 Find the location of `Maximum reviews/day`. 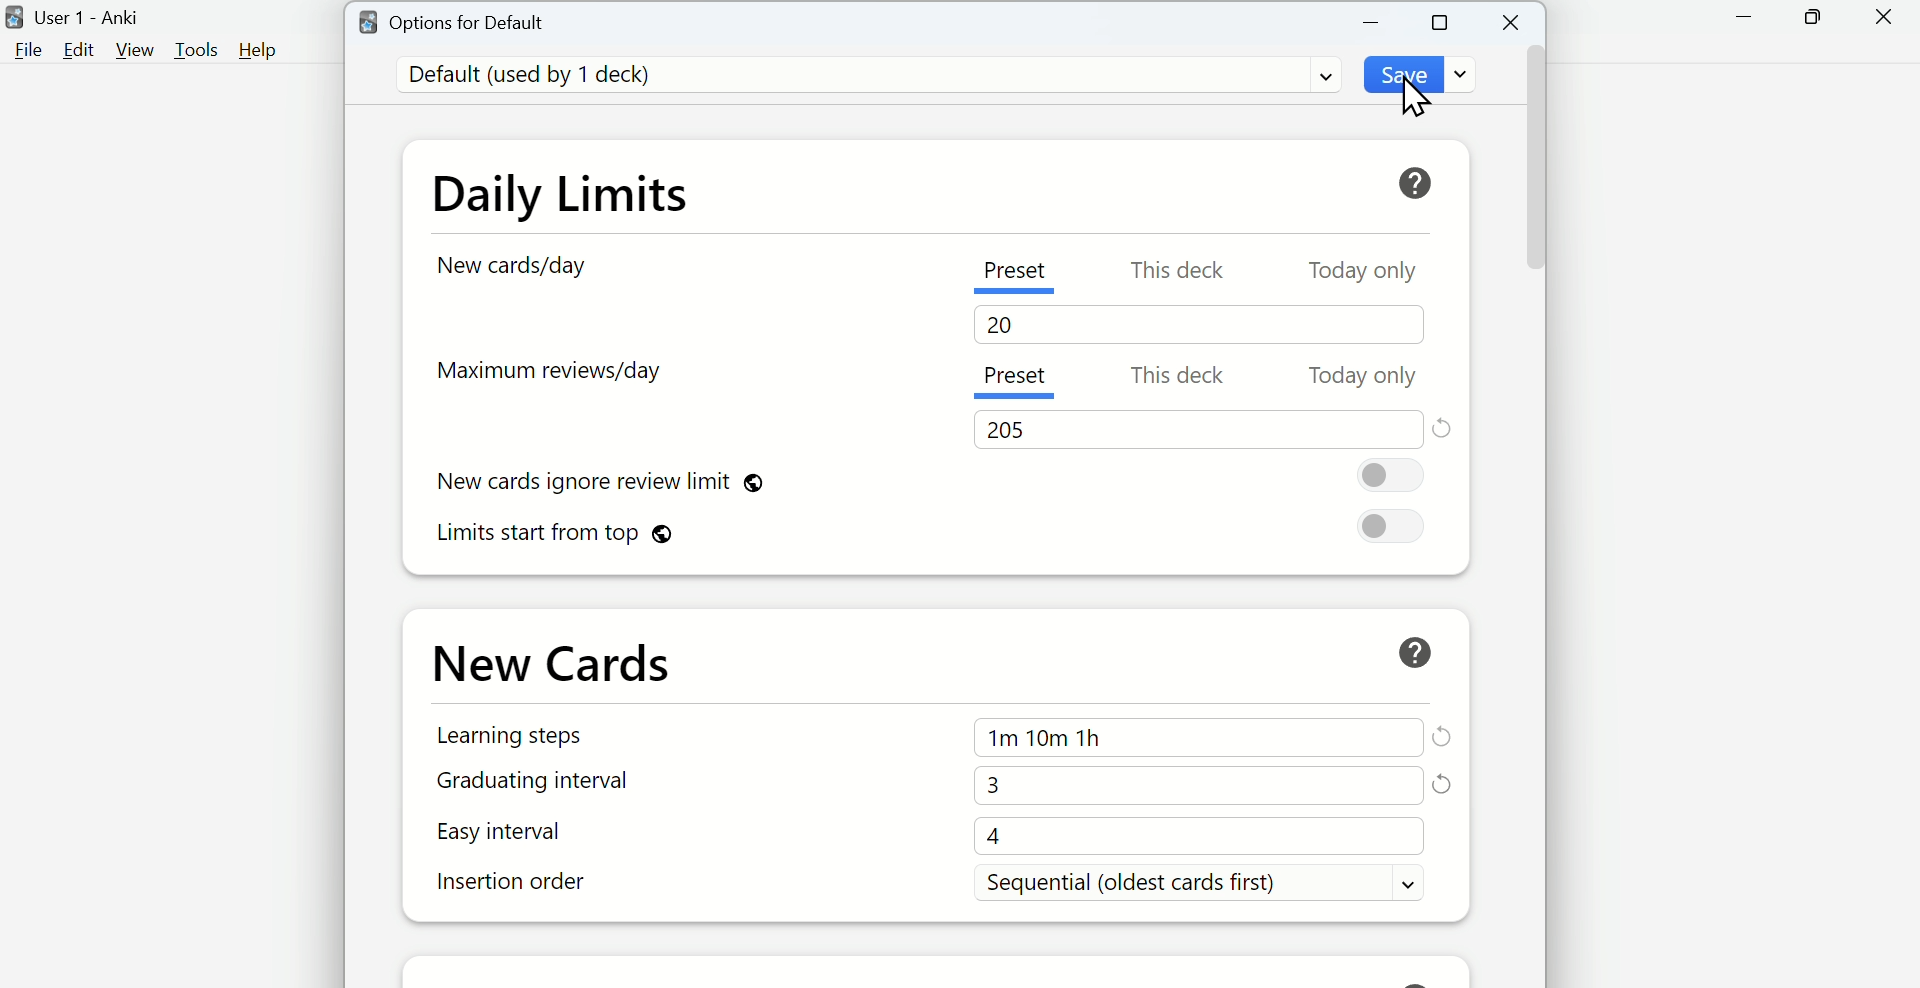

Maximum reviews/day is located at coordinates (561, 378).